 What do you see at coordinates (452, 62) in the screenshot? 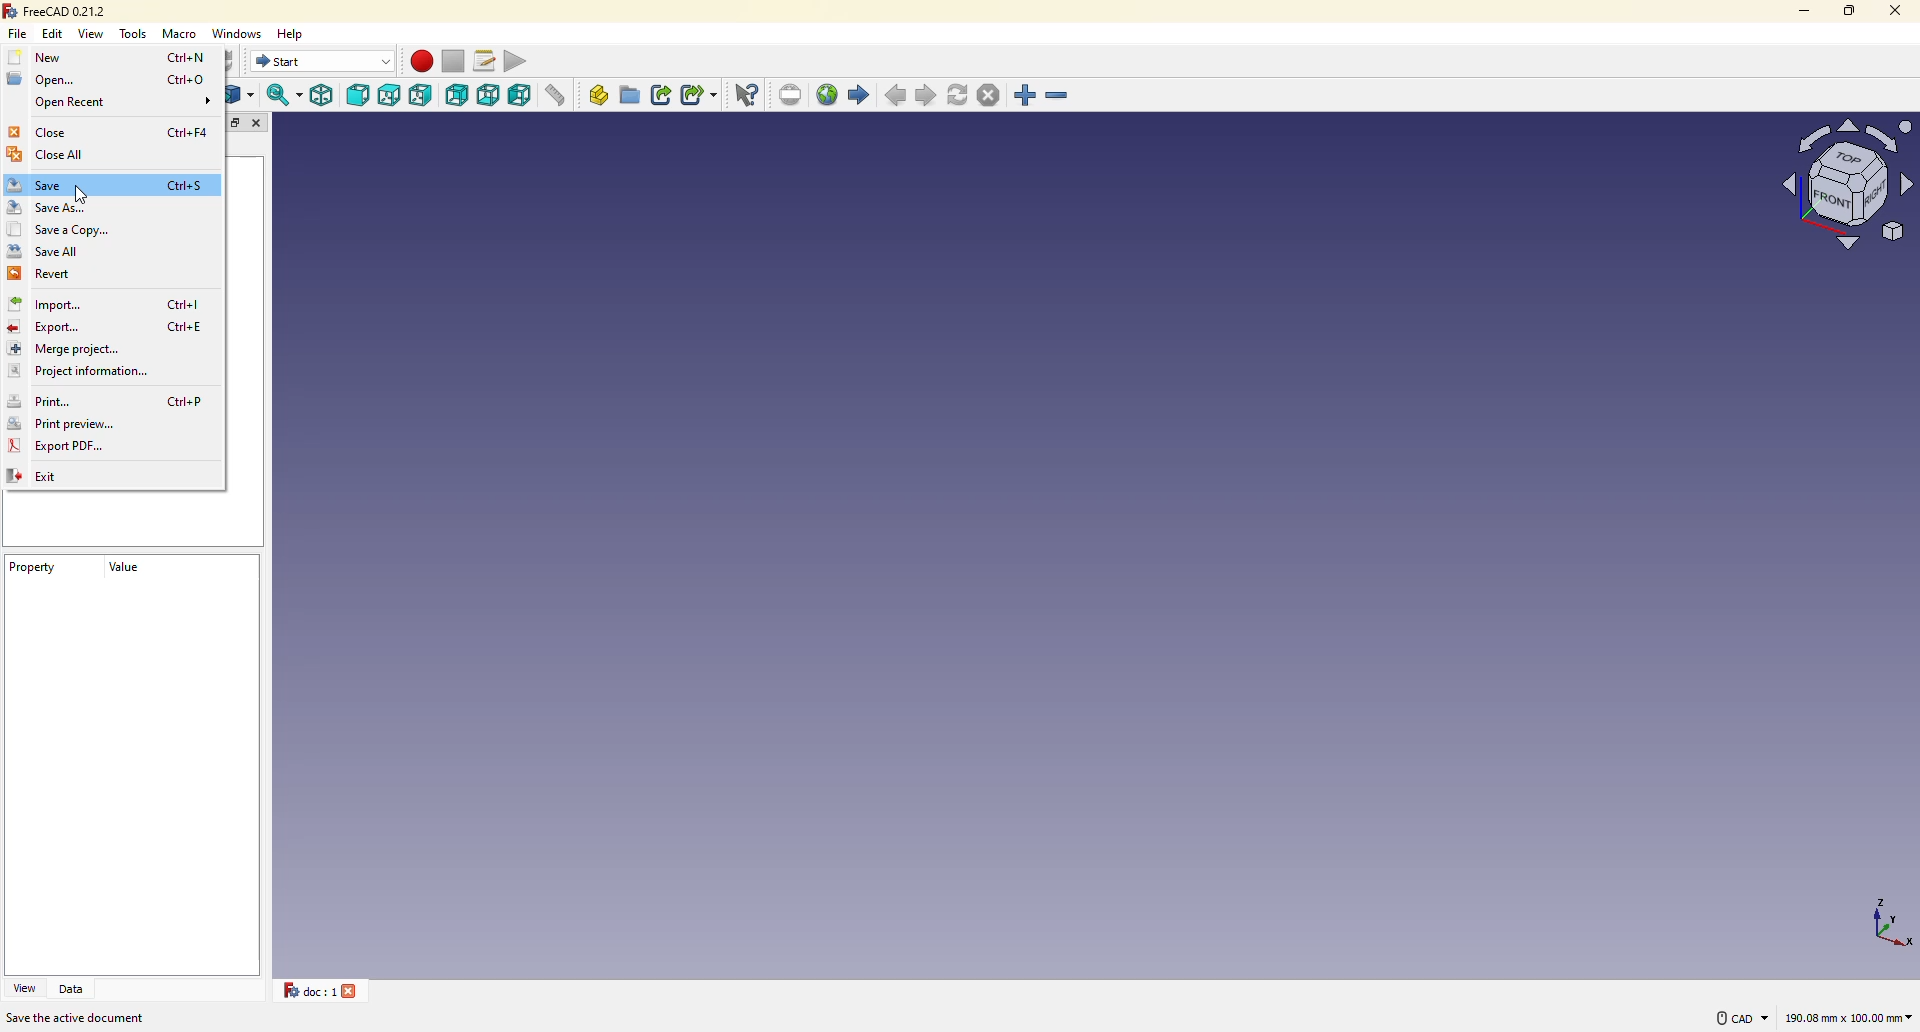
I see `stop macro recording` at bounding box center [452, 62].